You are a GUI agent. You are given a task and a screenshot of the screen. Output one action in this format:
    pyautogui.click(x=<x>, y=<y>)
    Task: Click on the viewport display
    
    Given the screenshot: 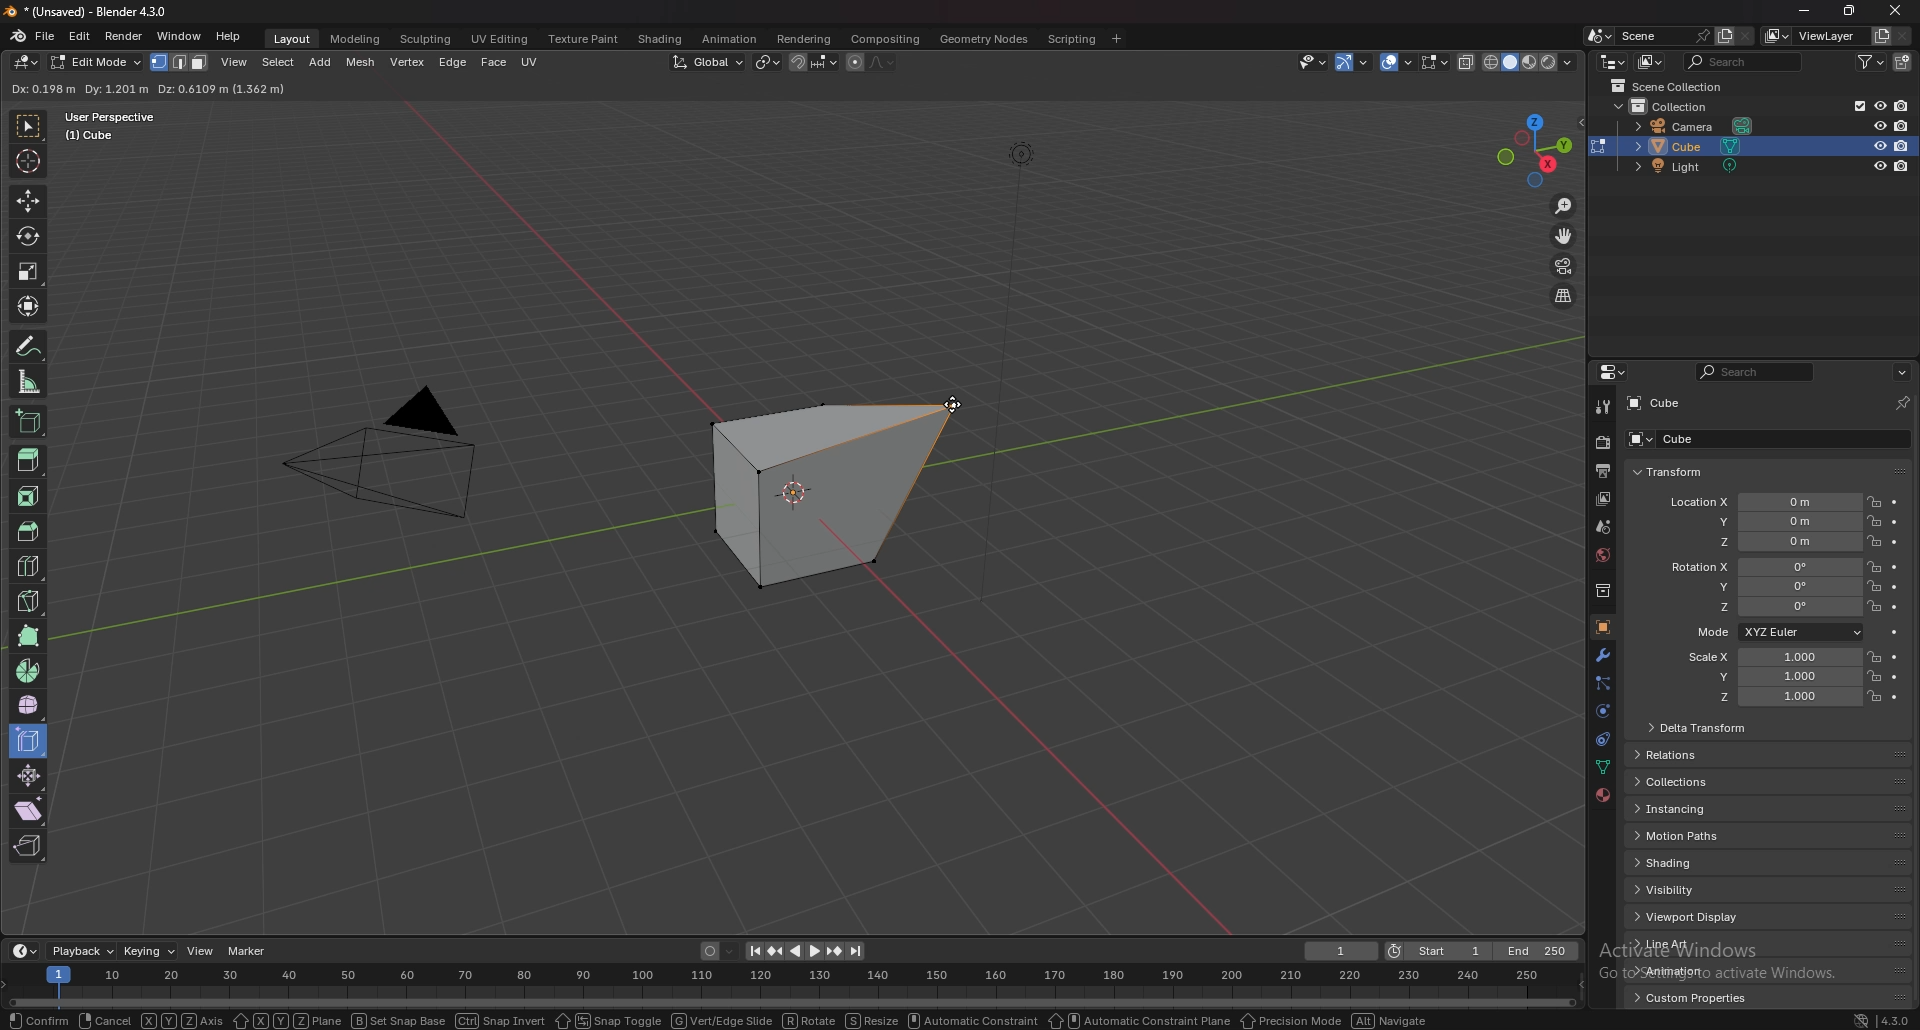 What is the action you would take?
    pyautogui.click(x=1696, y=917)
    